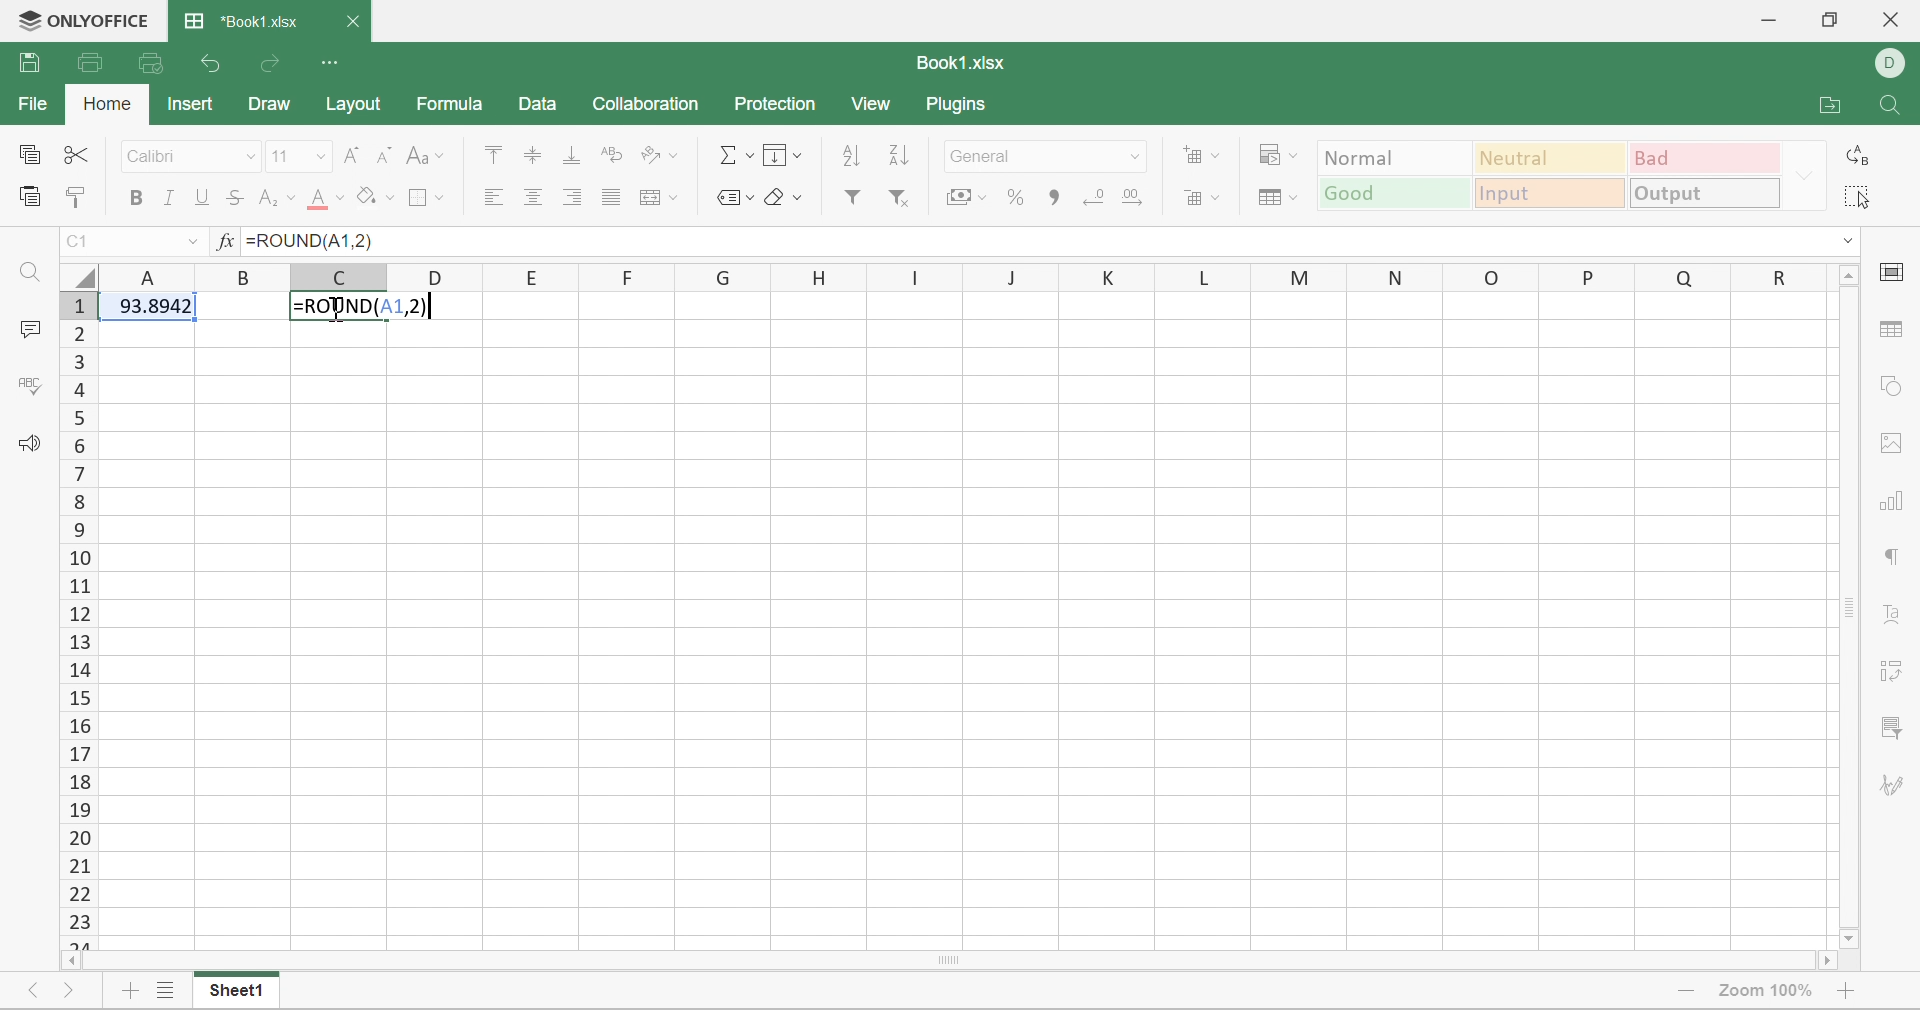 The width and height of the screenshot is (1920, 1010). Describe the element at coordinates (731, 195) in the screenshot. I see `Named ranges` at that location.